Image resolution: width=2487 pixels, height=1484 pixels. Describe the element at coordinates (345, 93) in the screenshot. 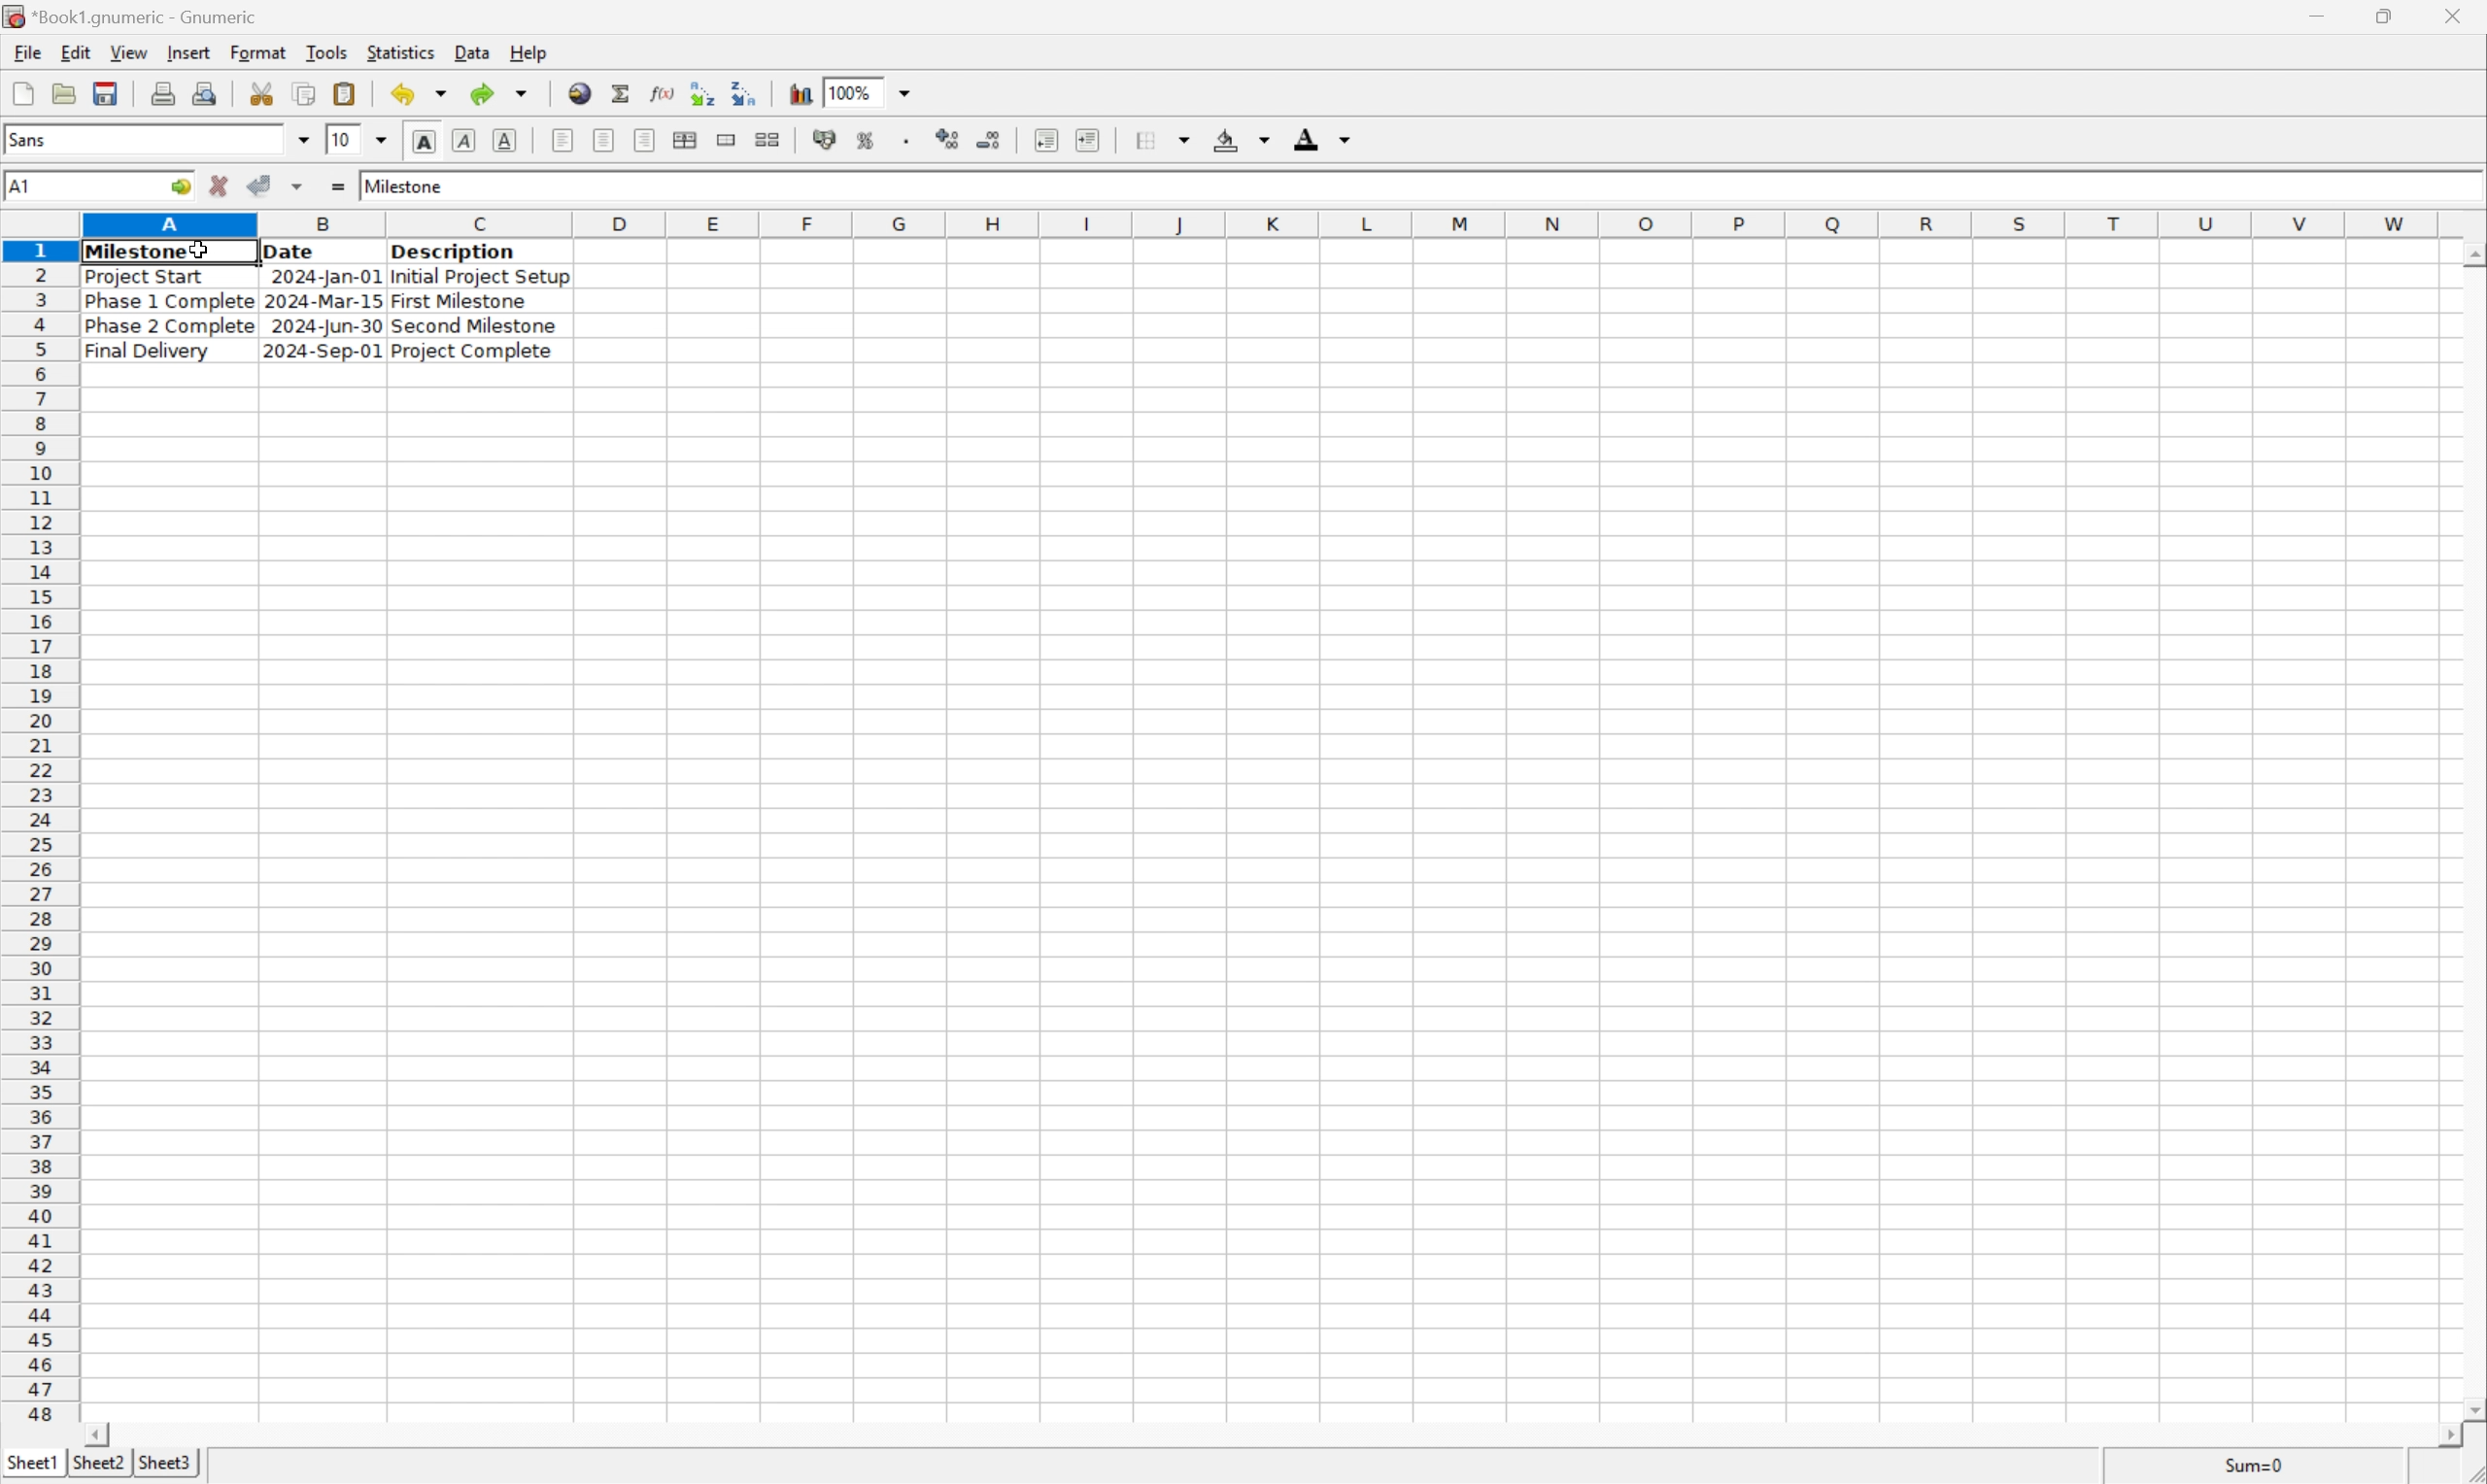

I see `paste` at that location.